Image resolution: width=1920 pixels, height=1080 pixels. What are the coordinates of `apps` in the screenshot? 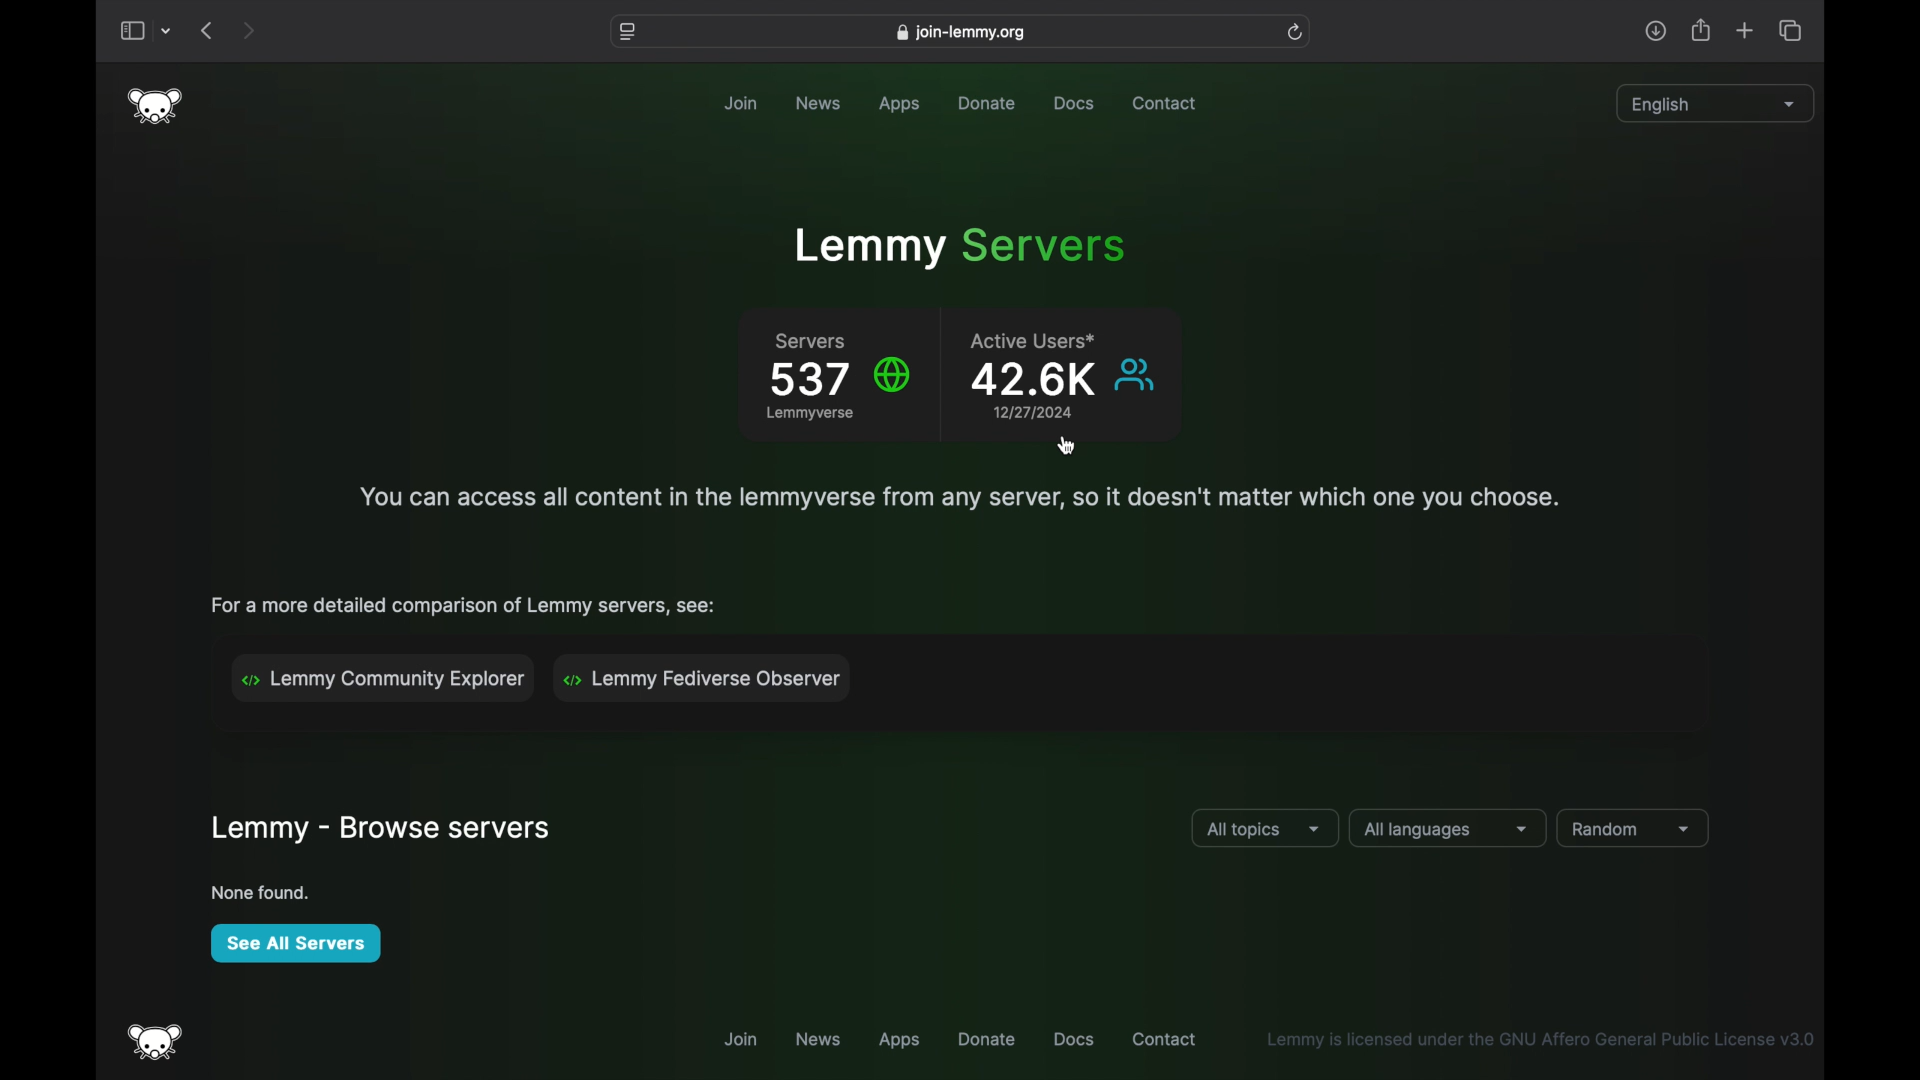 It's located at (899, 1042).